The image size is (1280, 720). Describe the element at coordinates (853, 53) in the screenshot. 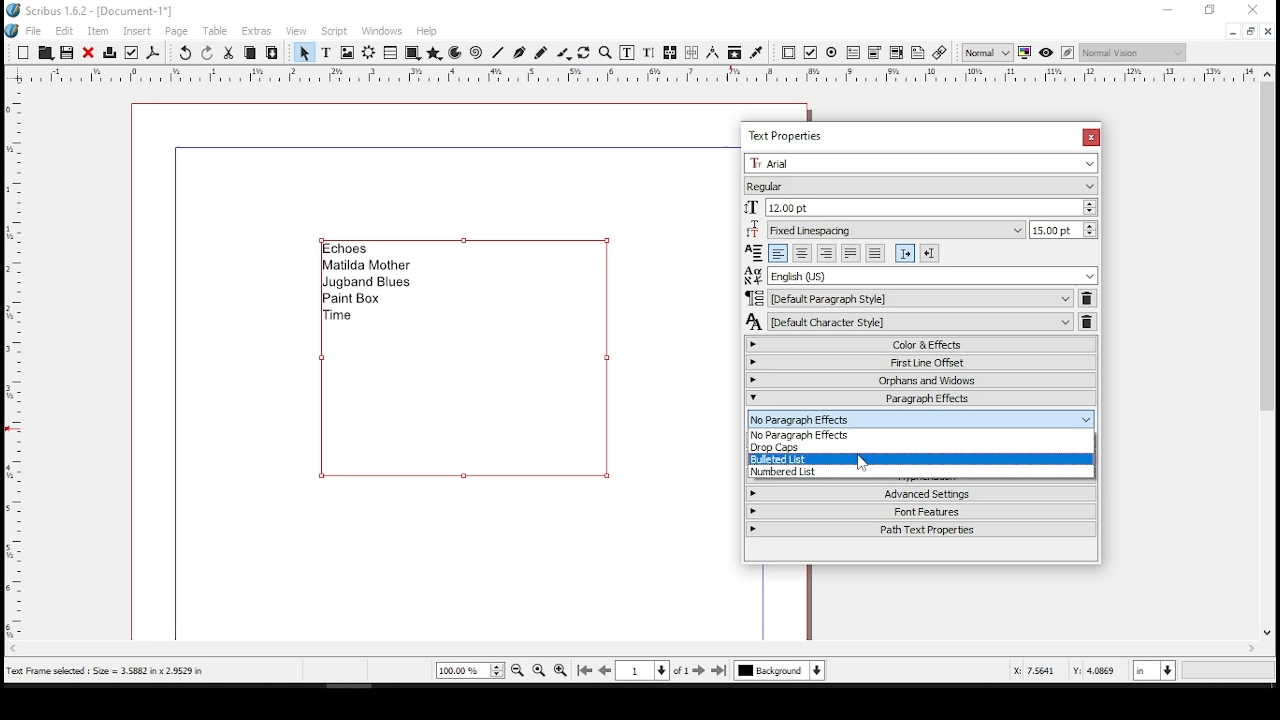

I see `pdf text field` at that location.